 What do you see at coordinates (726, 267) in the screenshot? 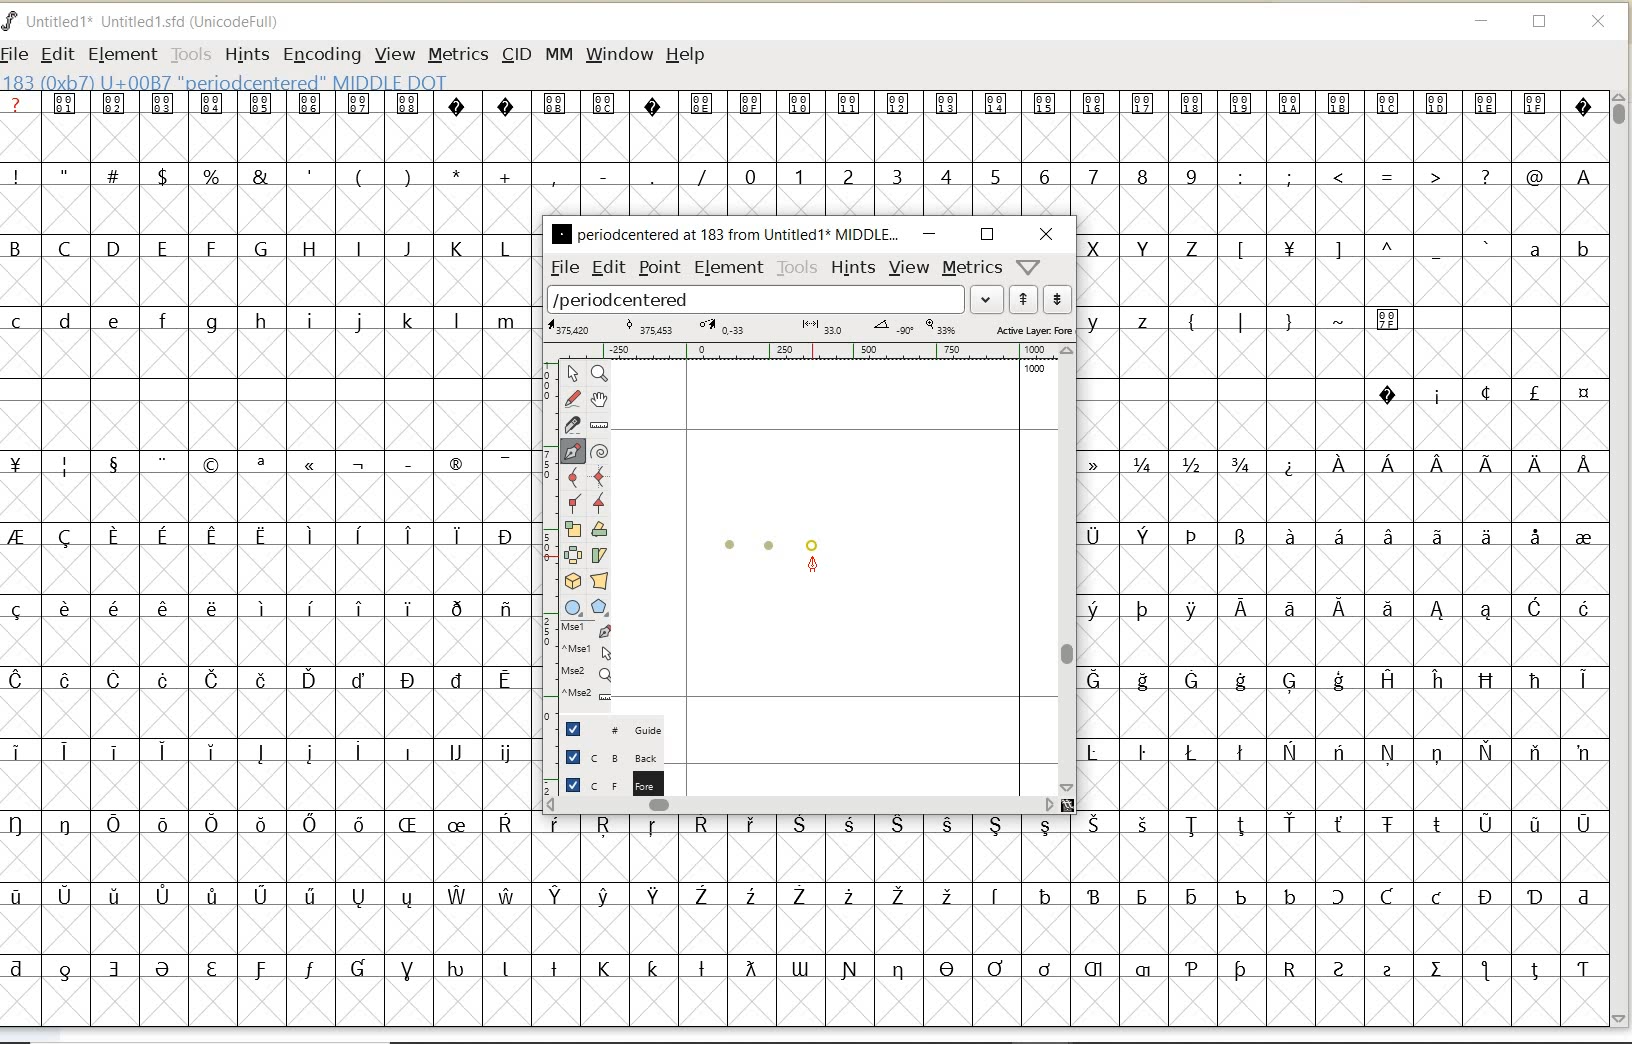
I see `element` at bounding box center [726, 267].